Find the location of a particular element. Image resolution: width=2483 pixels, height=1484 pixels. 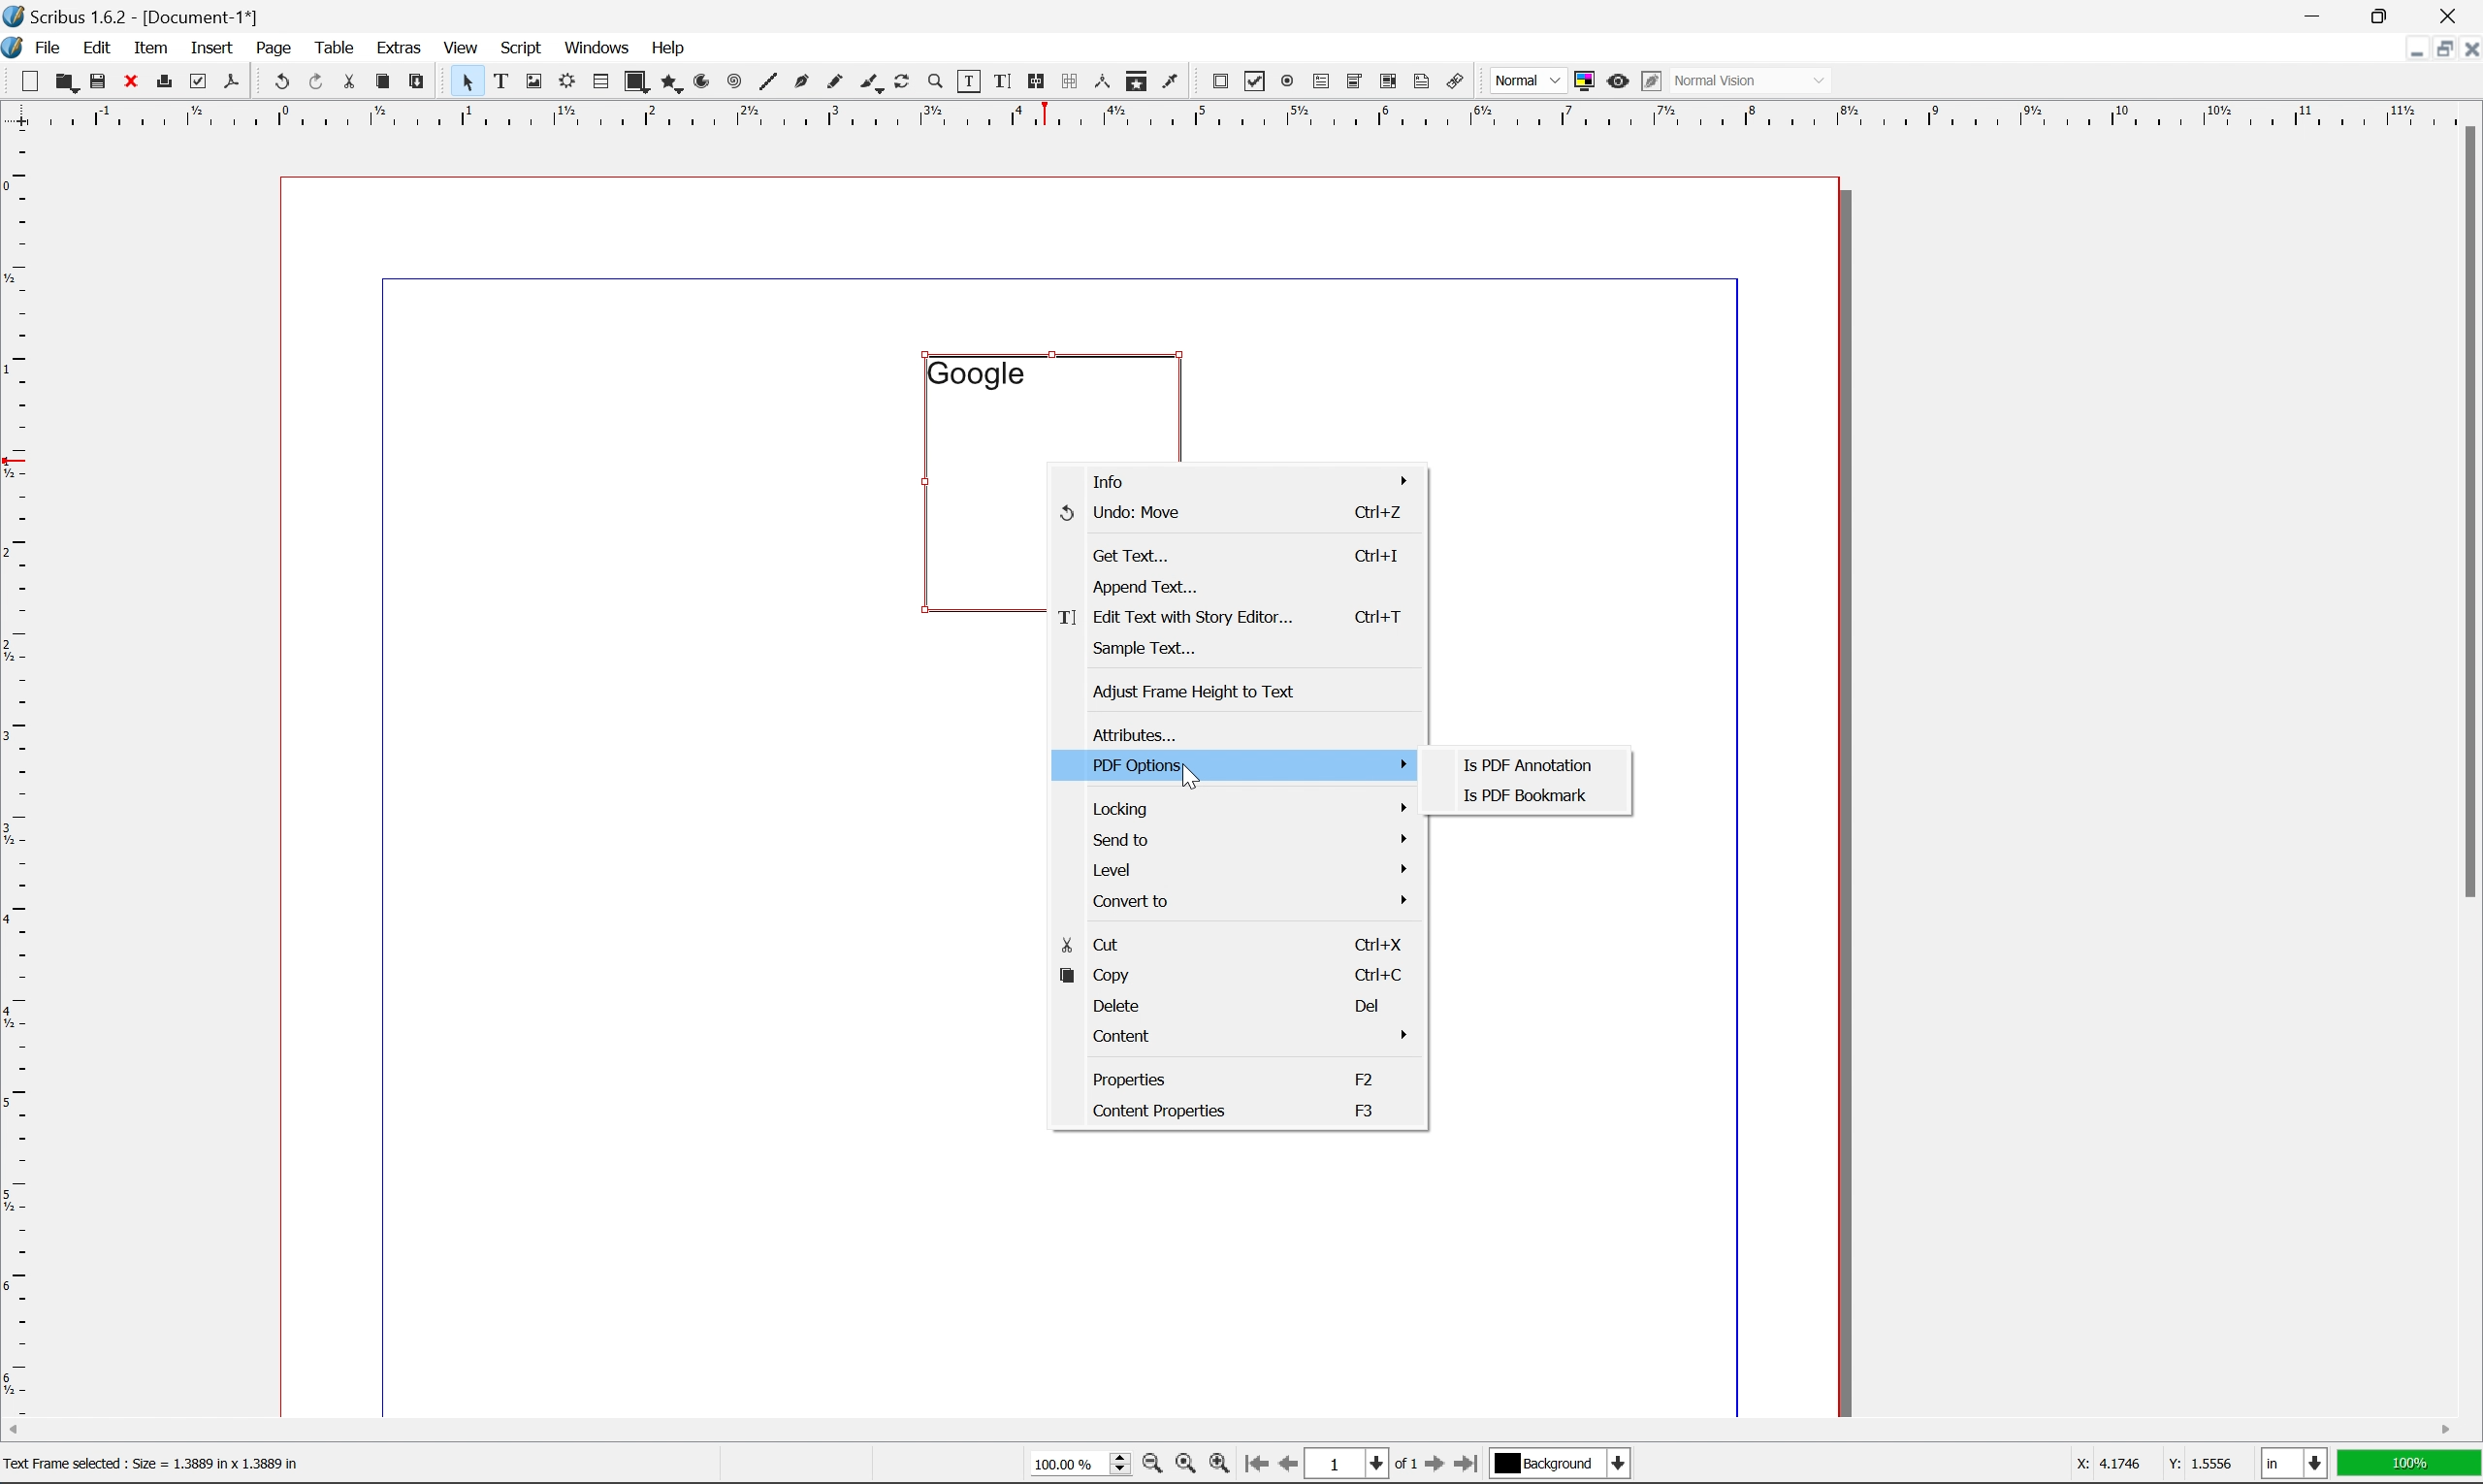

close is located at coordinates (2467, 48).